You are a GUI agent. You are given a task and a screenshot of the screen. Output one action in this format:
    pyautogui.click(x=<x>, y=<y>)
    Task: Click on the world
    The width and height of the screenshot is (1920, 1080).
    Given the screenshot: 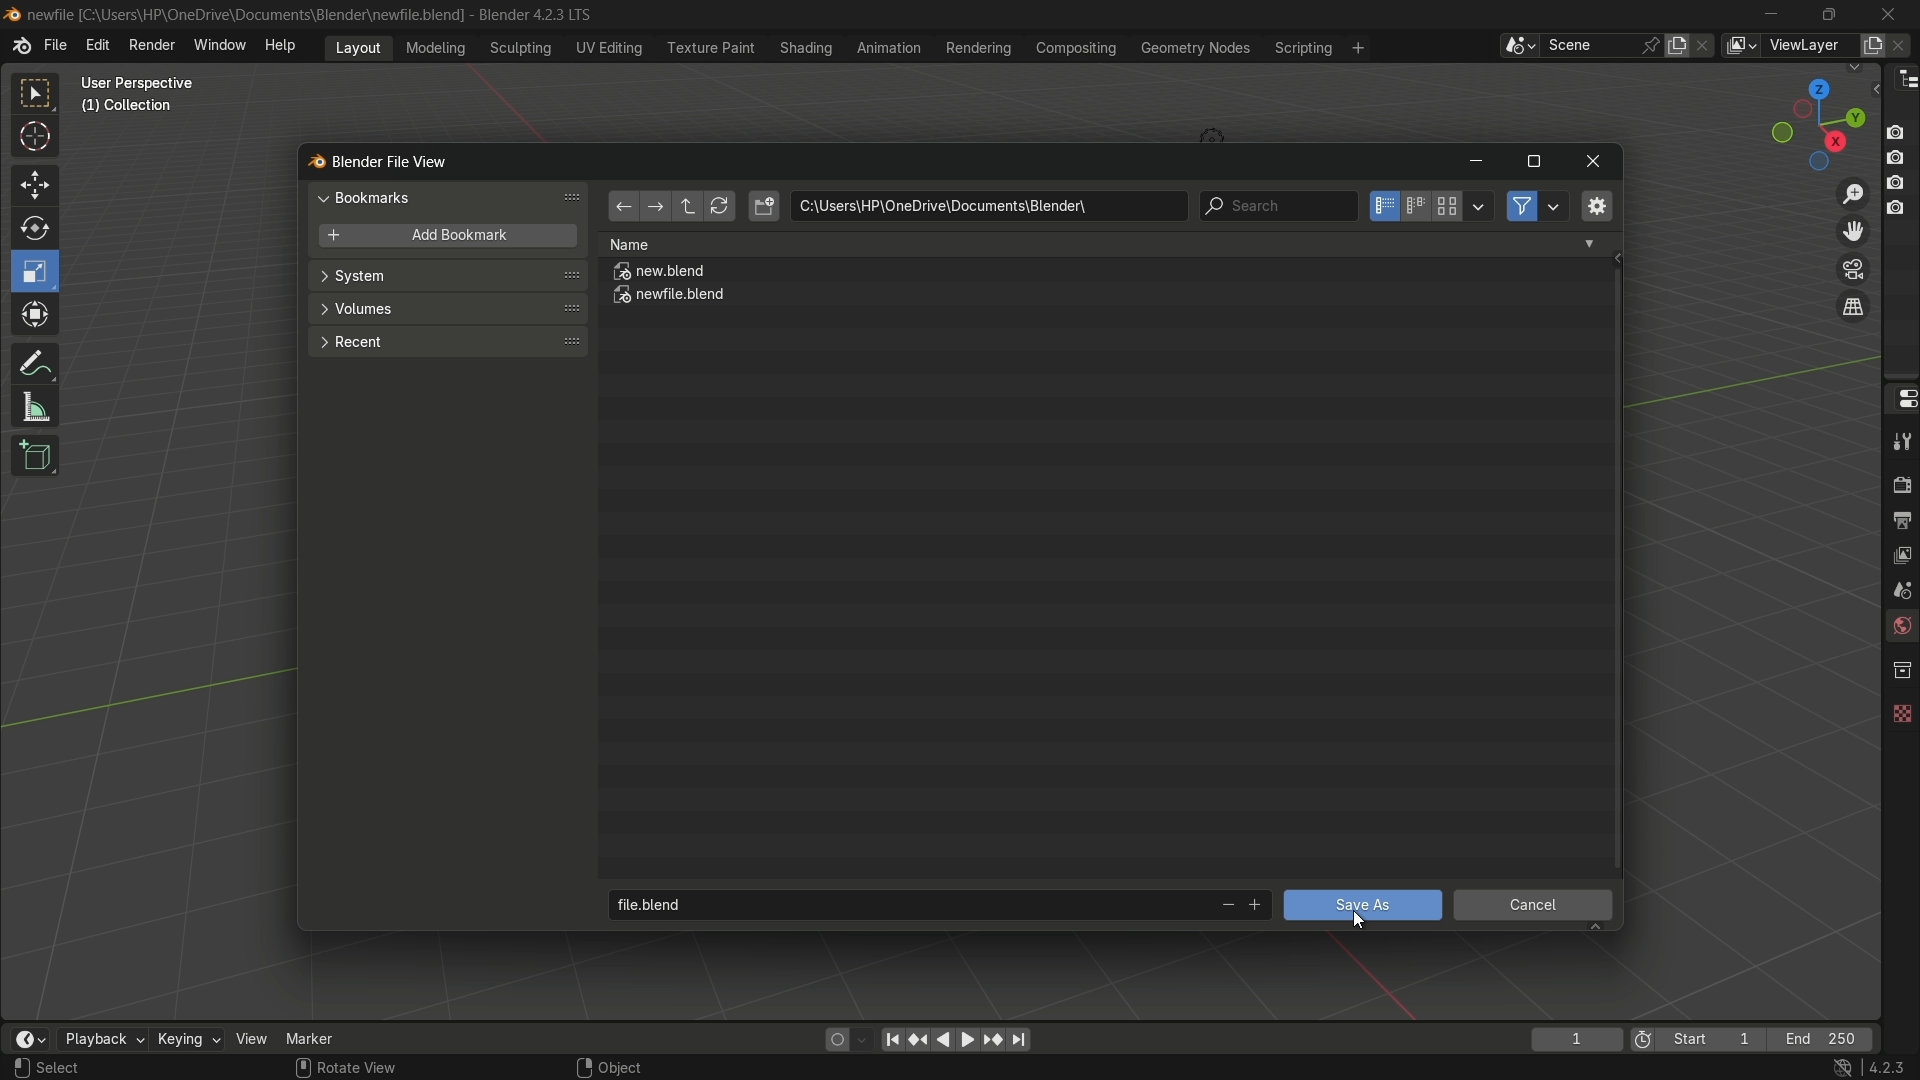 What is the action you would take?
    pyautogui.click(x=1900, y=628)
    